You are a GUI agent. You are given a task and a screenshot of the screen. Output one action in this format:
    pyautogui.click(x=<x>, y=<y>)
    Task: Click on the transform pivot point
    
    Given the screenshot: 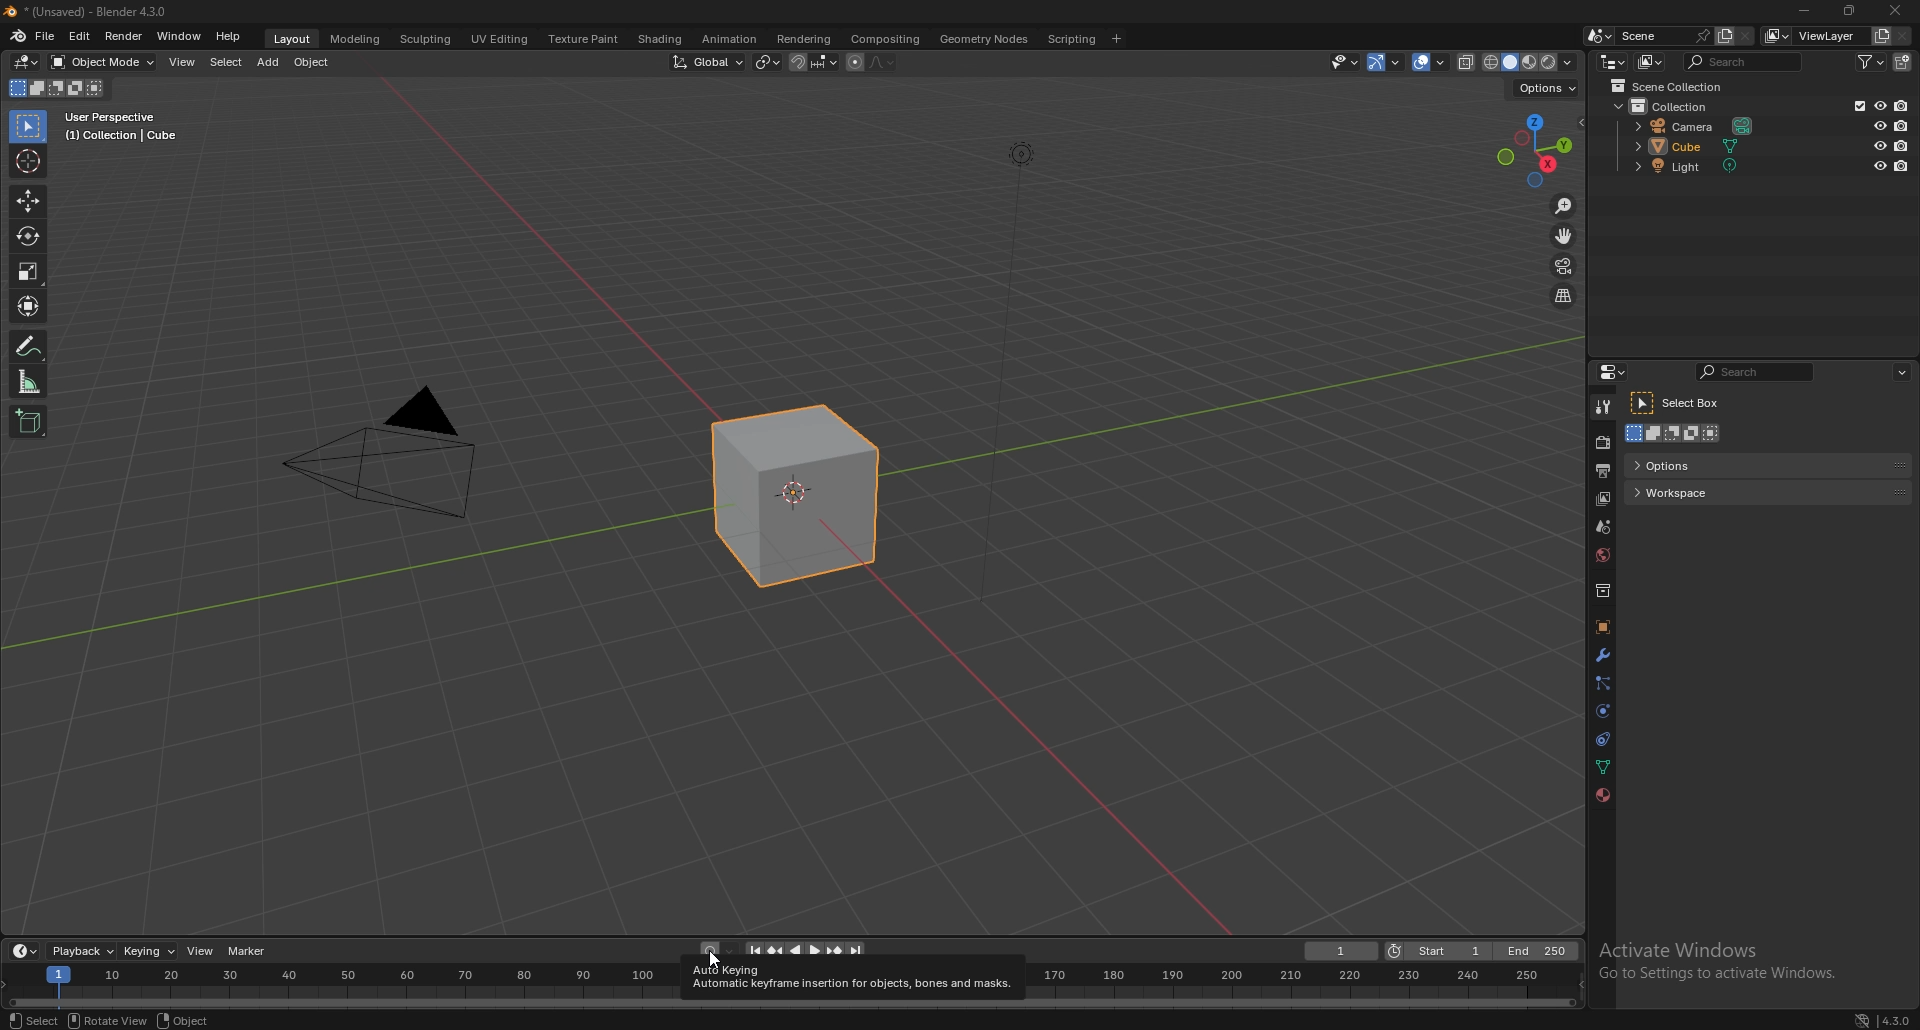 What is the action you would take?
    pyautogui.click(x=769, y=61)
    